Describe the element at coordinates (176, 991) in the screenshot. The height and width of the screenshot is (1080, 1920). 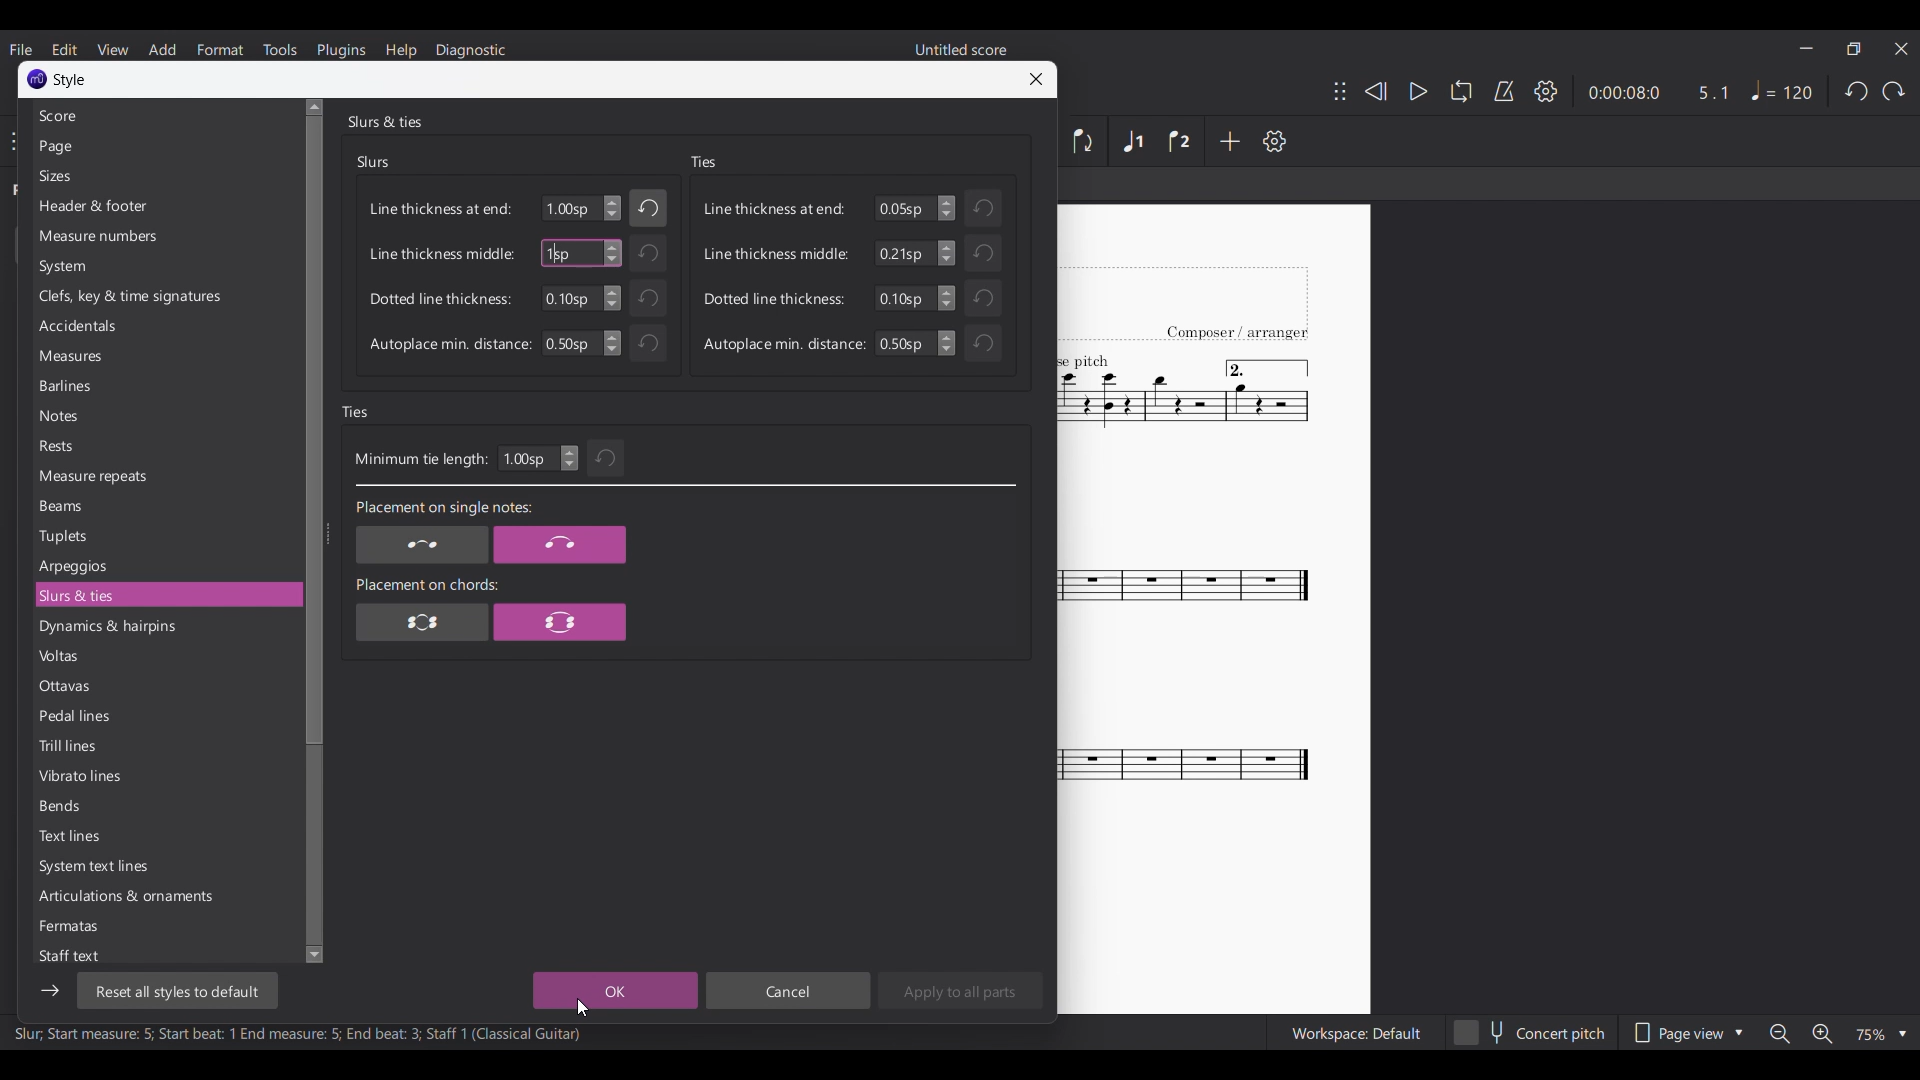
I see `Reset all styles to default` at that location.